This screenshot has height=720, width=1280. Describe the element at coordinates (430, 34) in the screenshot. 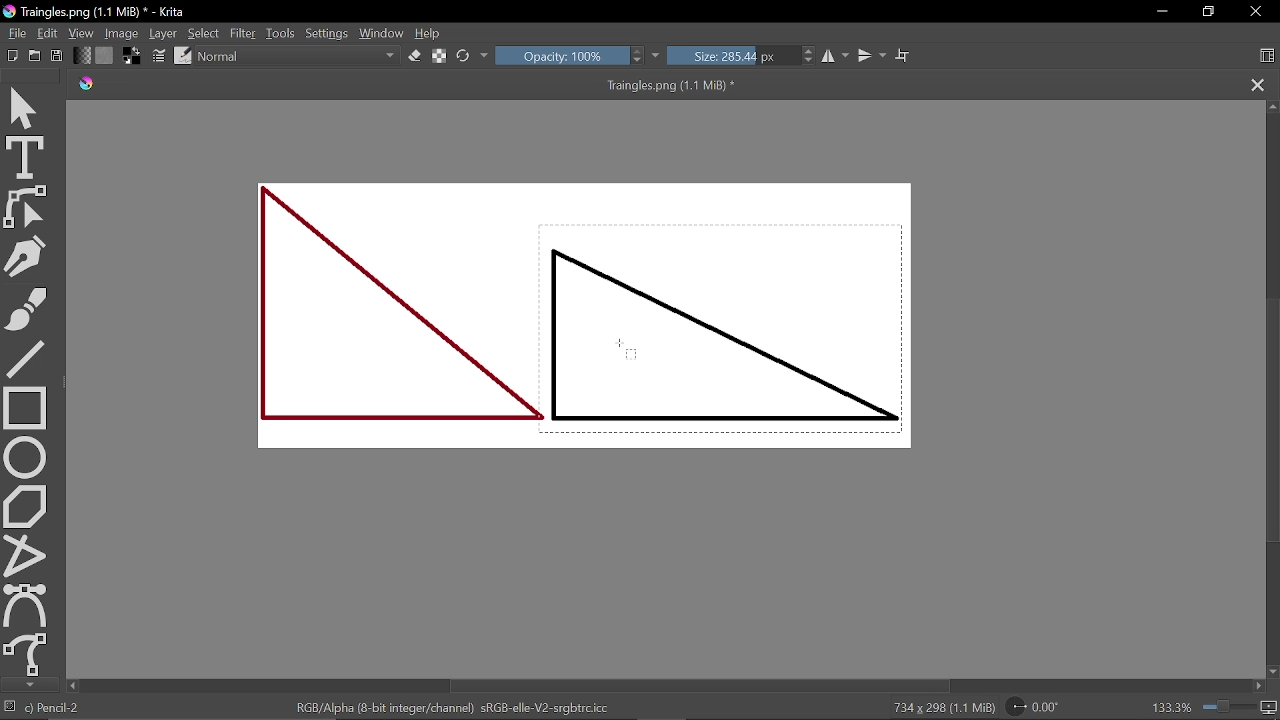

I see `Help` at that location.